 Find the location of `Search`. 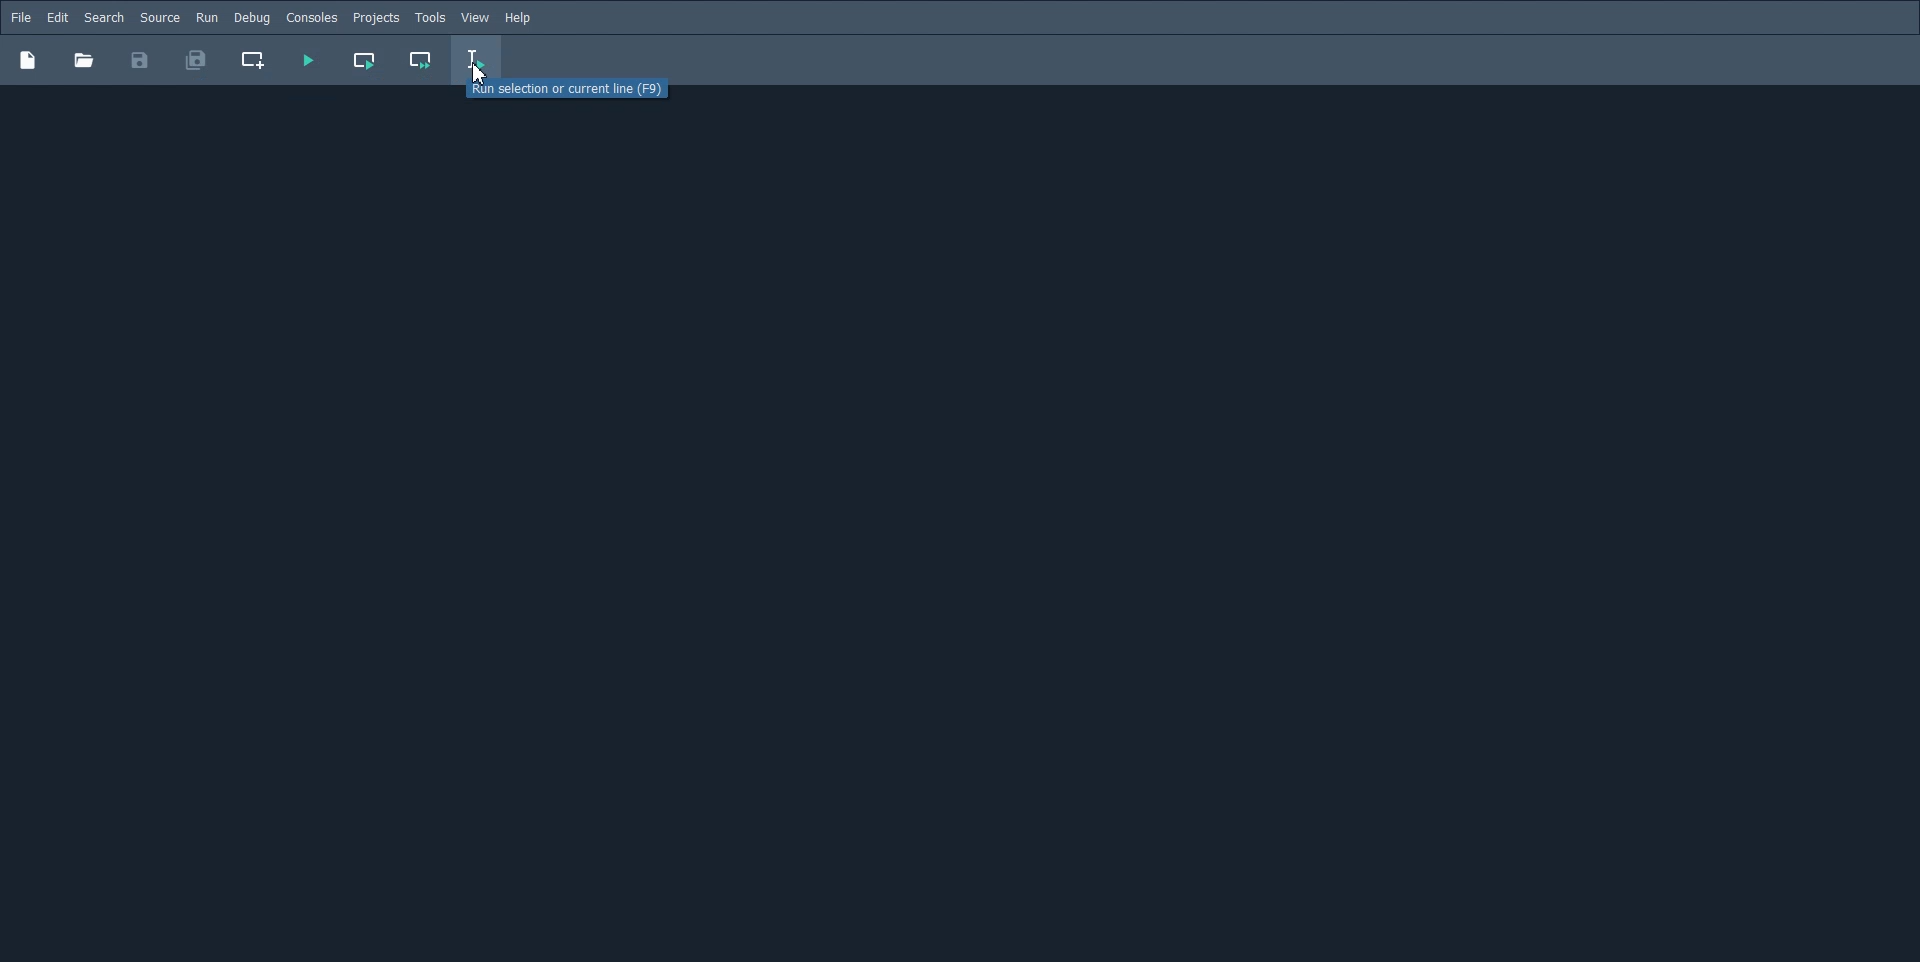

Search is located at coordinates (104, 18).